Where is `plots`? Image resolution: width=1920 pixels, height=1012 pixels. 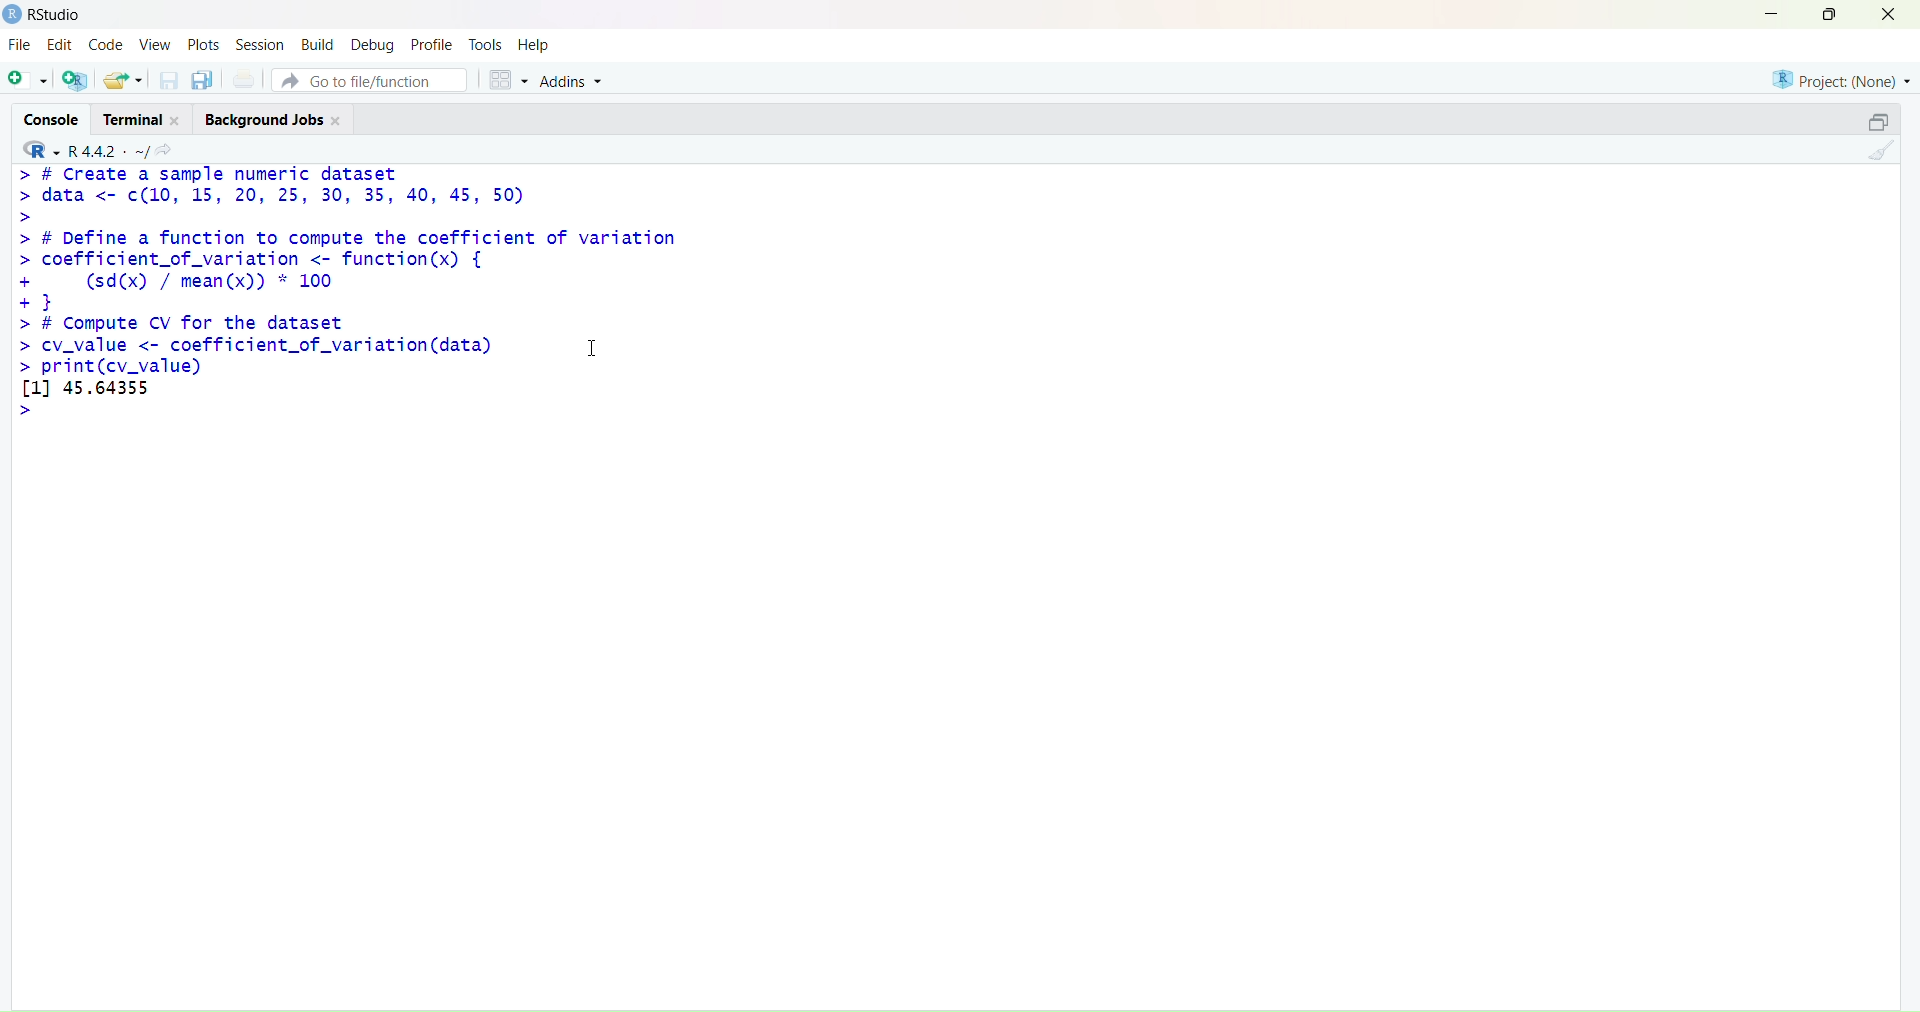
plots is located at coordinates (204, 44).